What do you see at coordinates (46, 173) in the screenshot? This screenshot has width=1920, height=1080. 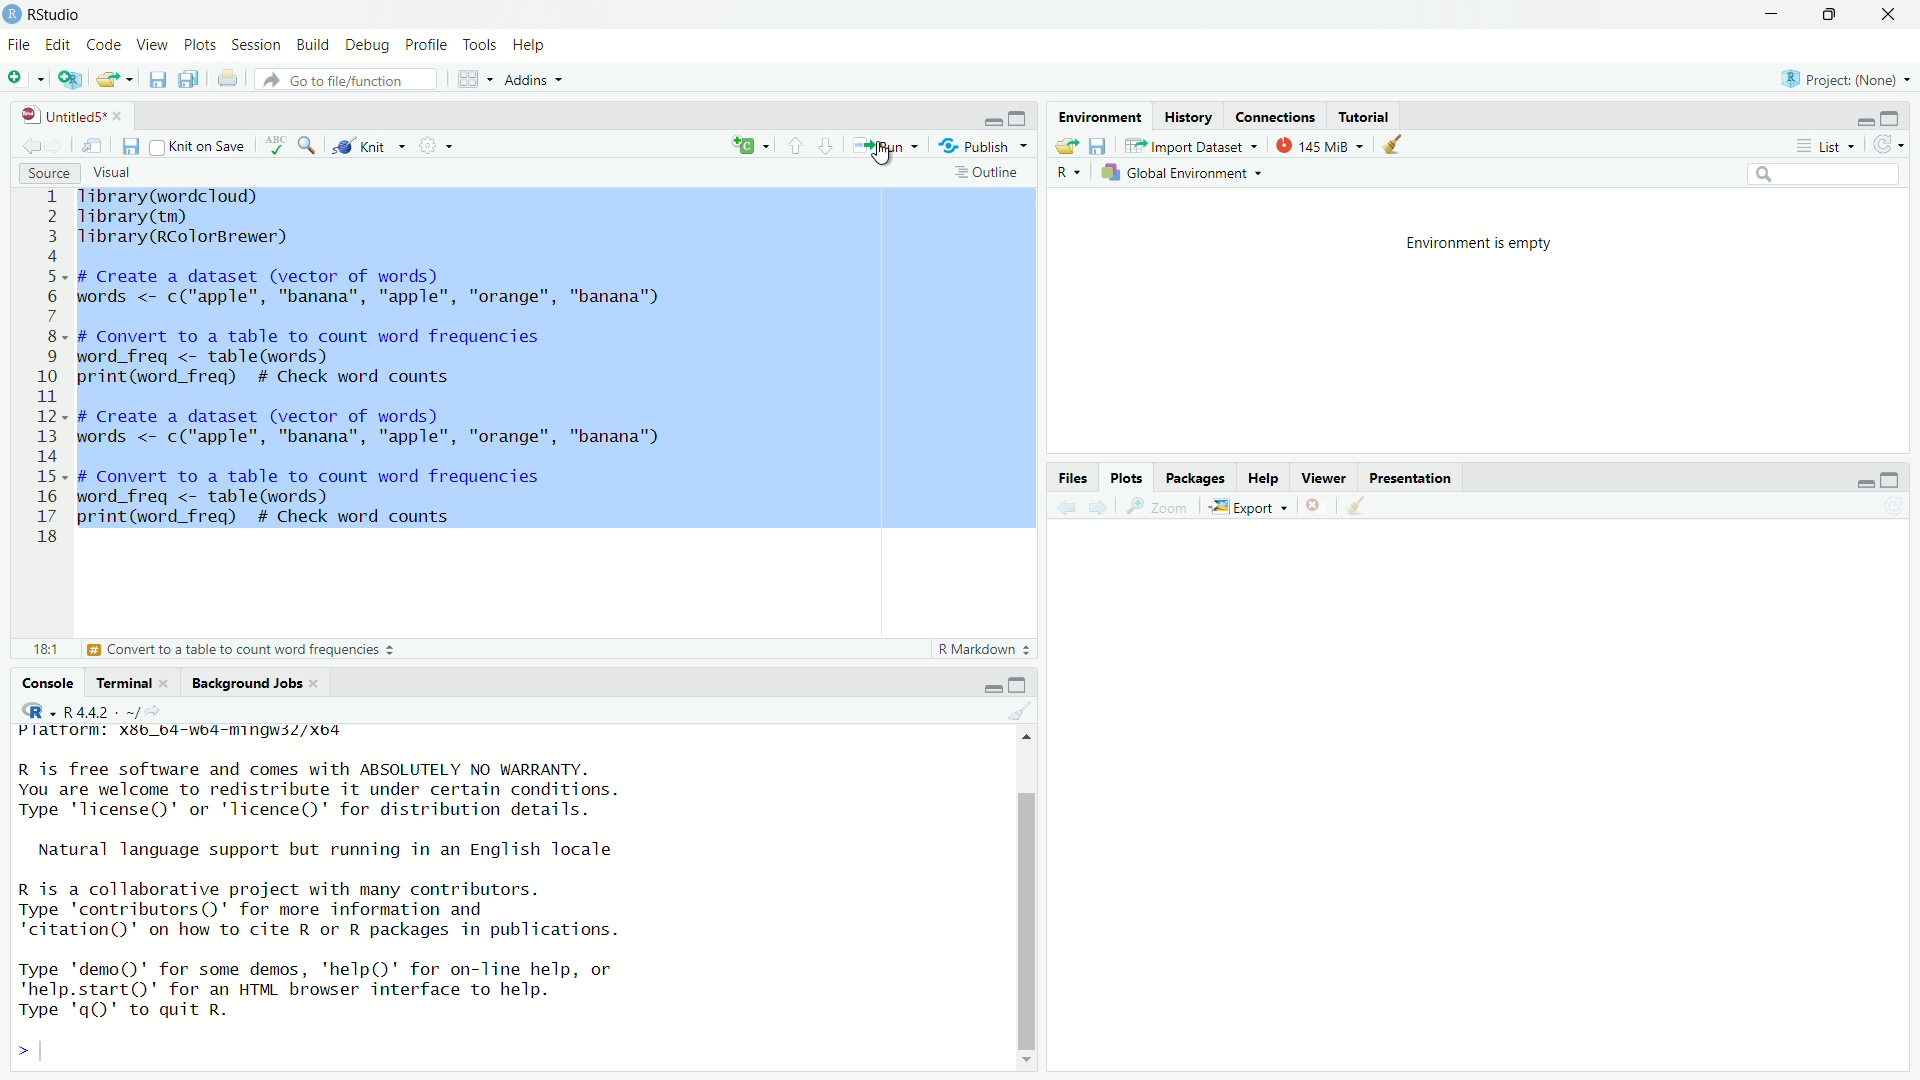 I see `Source` at bounding box center [46, 173].